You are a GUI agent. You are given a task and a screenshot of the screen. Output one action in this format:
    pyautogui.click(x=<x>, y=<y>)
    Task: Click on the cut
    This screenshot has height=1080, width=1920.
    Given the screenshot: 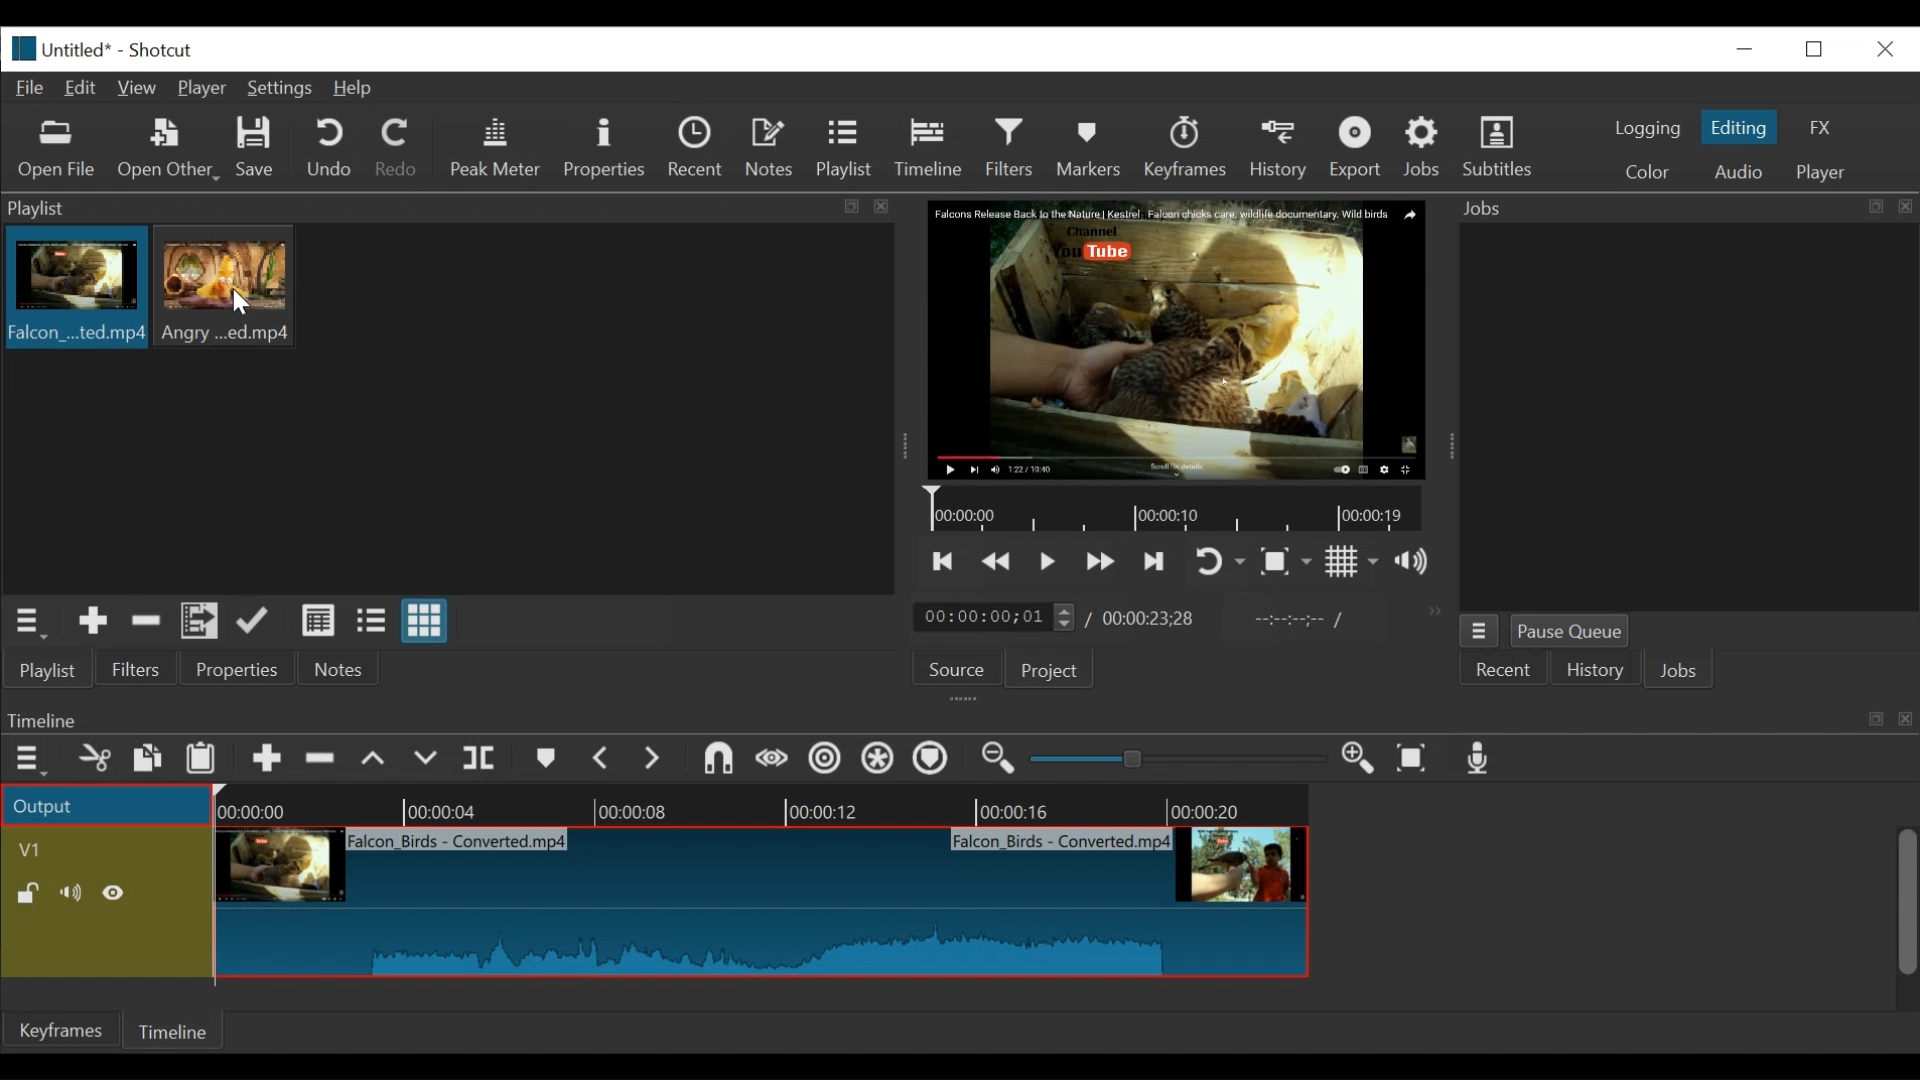 What is the action you would take?
    pyautogui.click(x=93, y=760)
    